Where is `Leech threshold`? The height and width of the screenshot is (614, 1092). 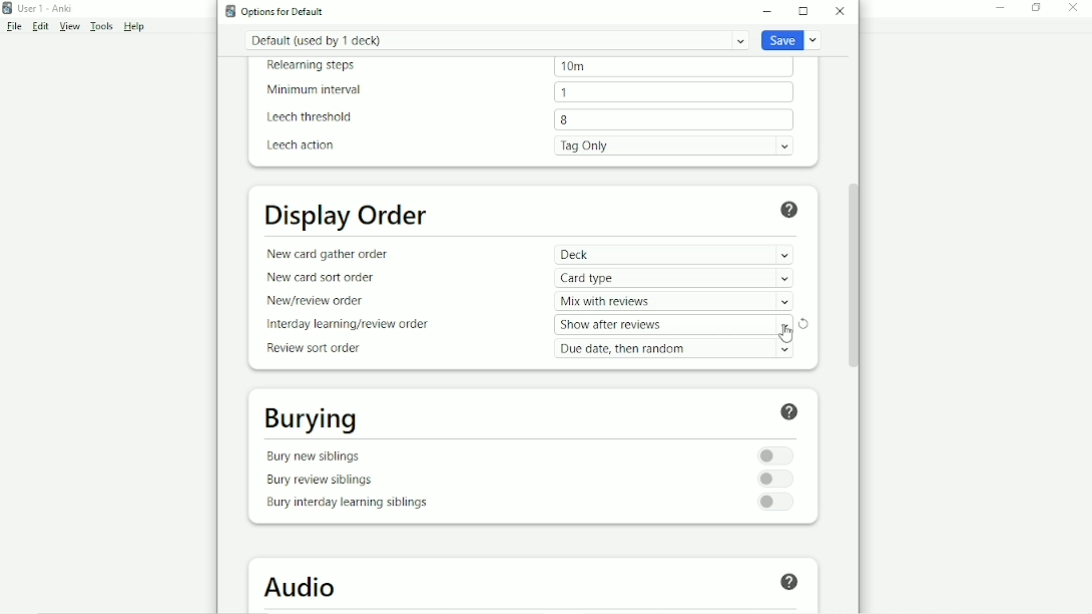
Leech threshold is located at coordinates (310, 118).